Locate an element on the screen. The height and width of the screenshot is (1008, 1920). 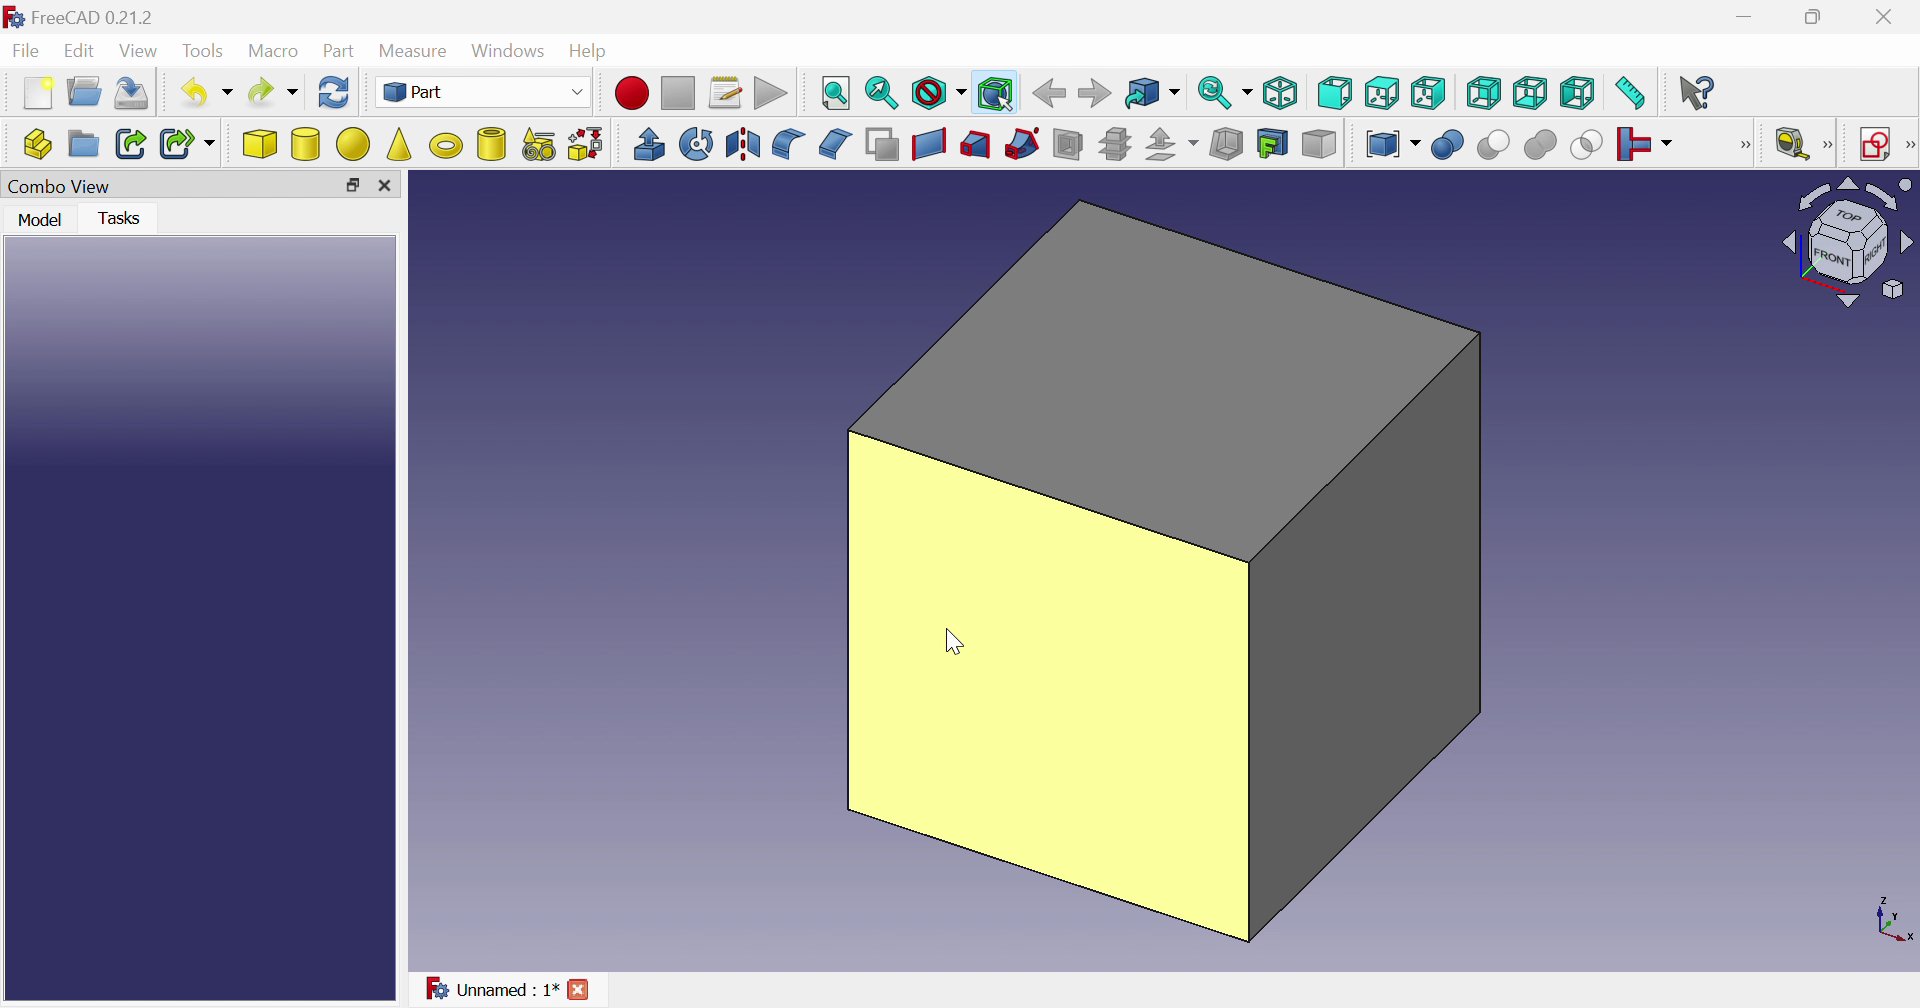
File is located at coordinates (27, 53).